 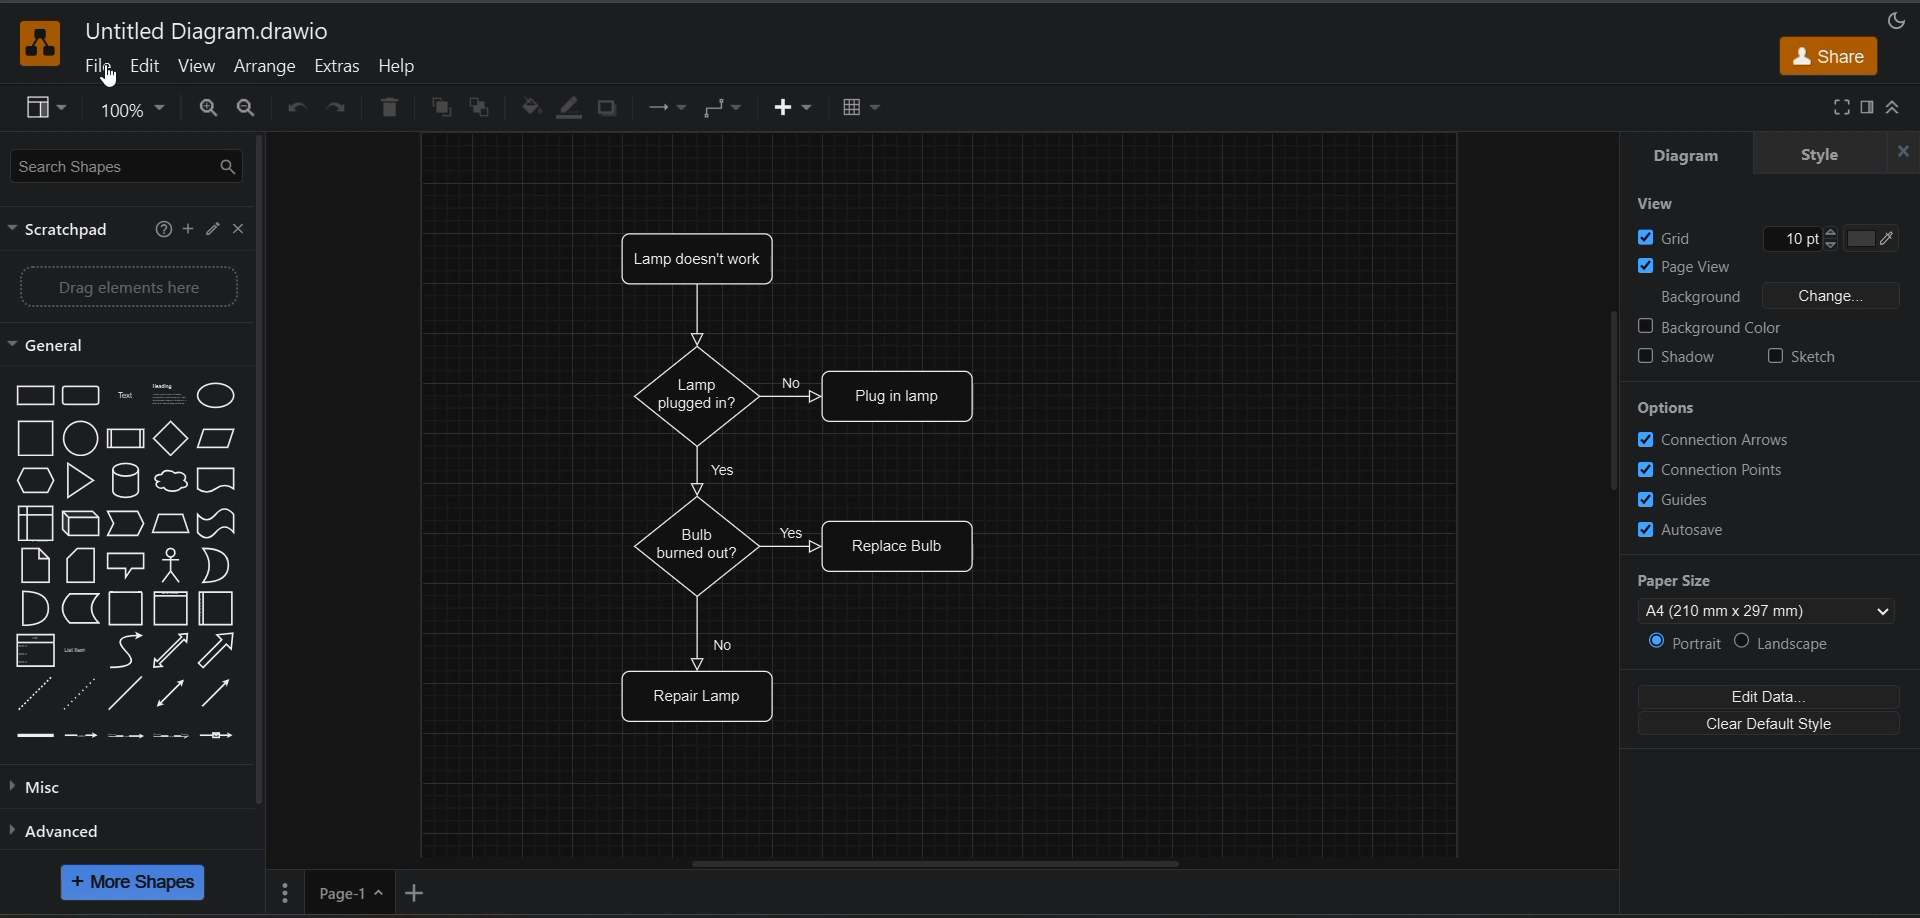 I want to click on general, so click(x=106, y=344).